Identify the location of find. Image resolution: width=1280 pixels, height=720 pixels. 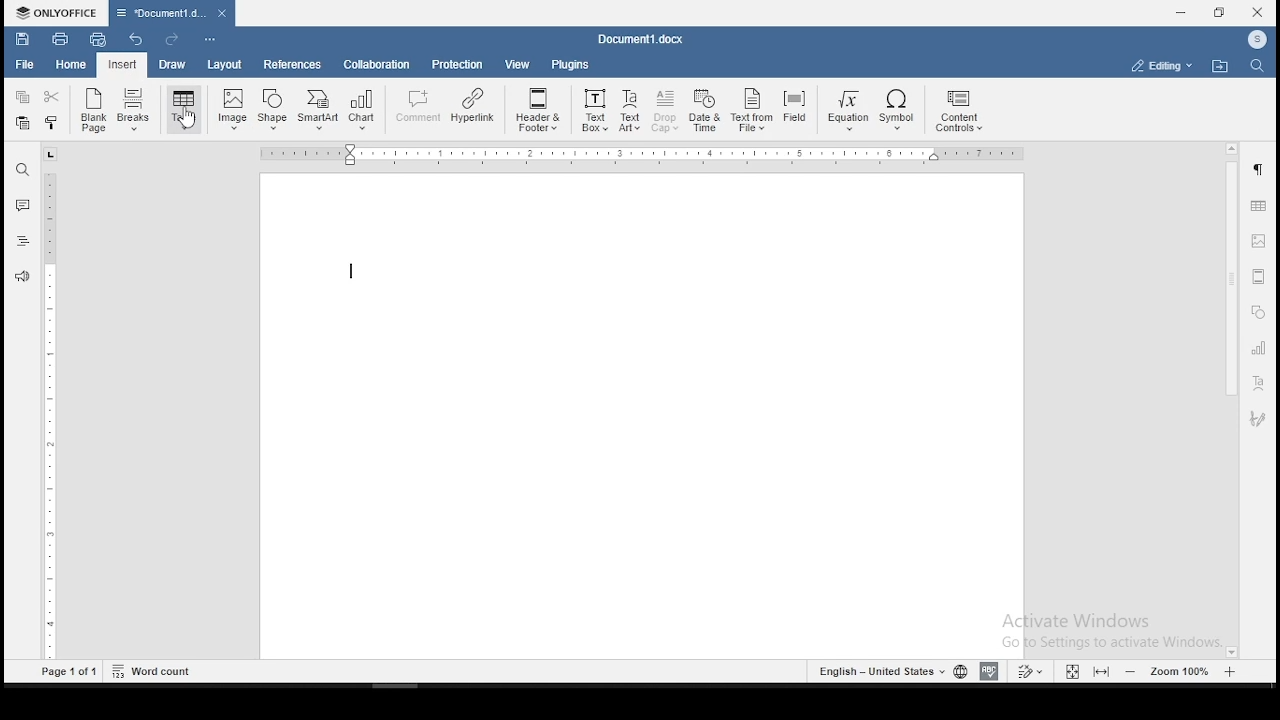
(1255, 67).